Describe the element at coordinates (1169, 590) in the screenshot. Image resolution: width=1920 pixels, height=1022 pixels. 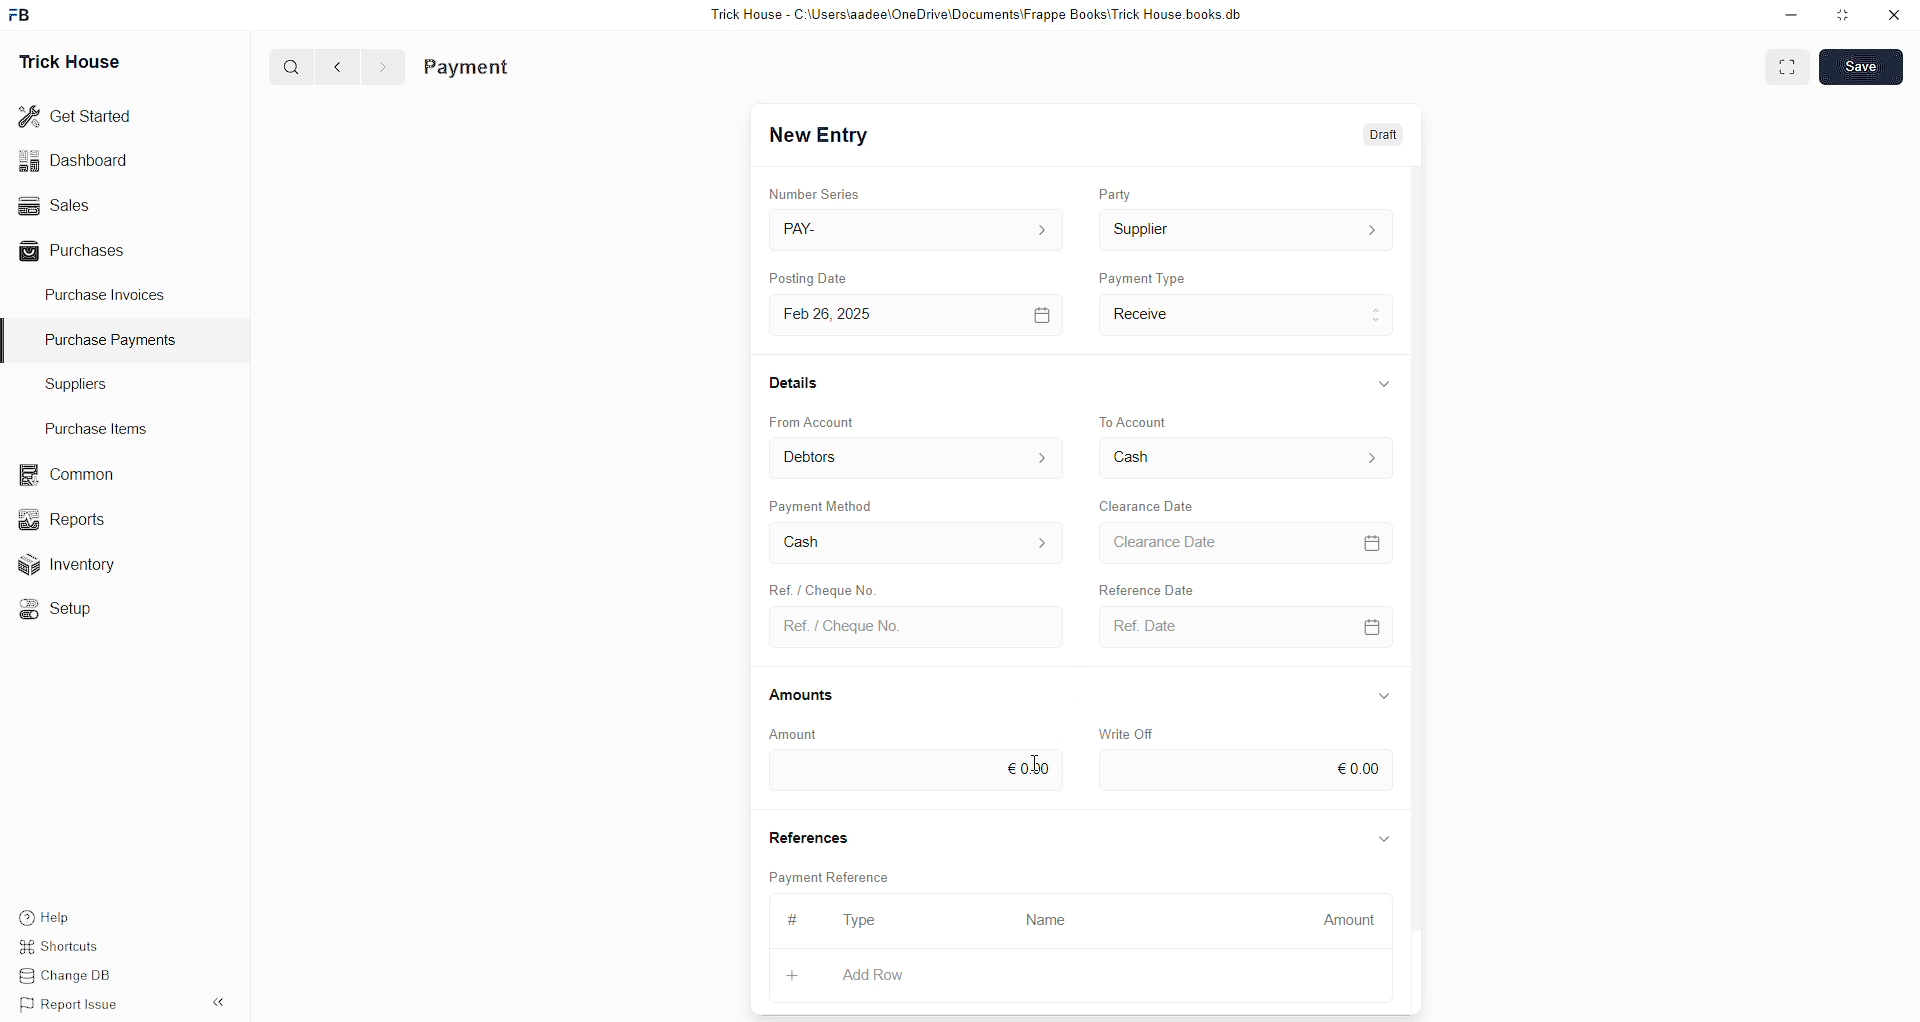
I see `Reference Date` at that location.